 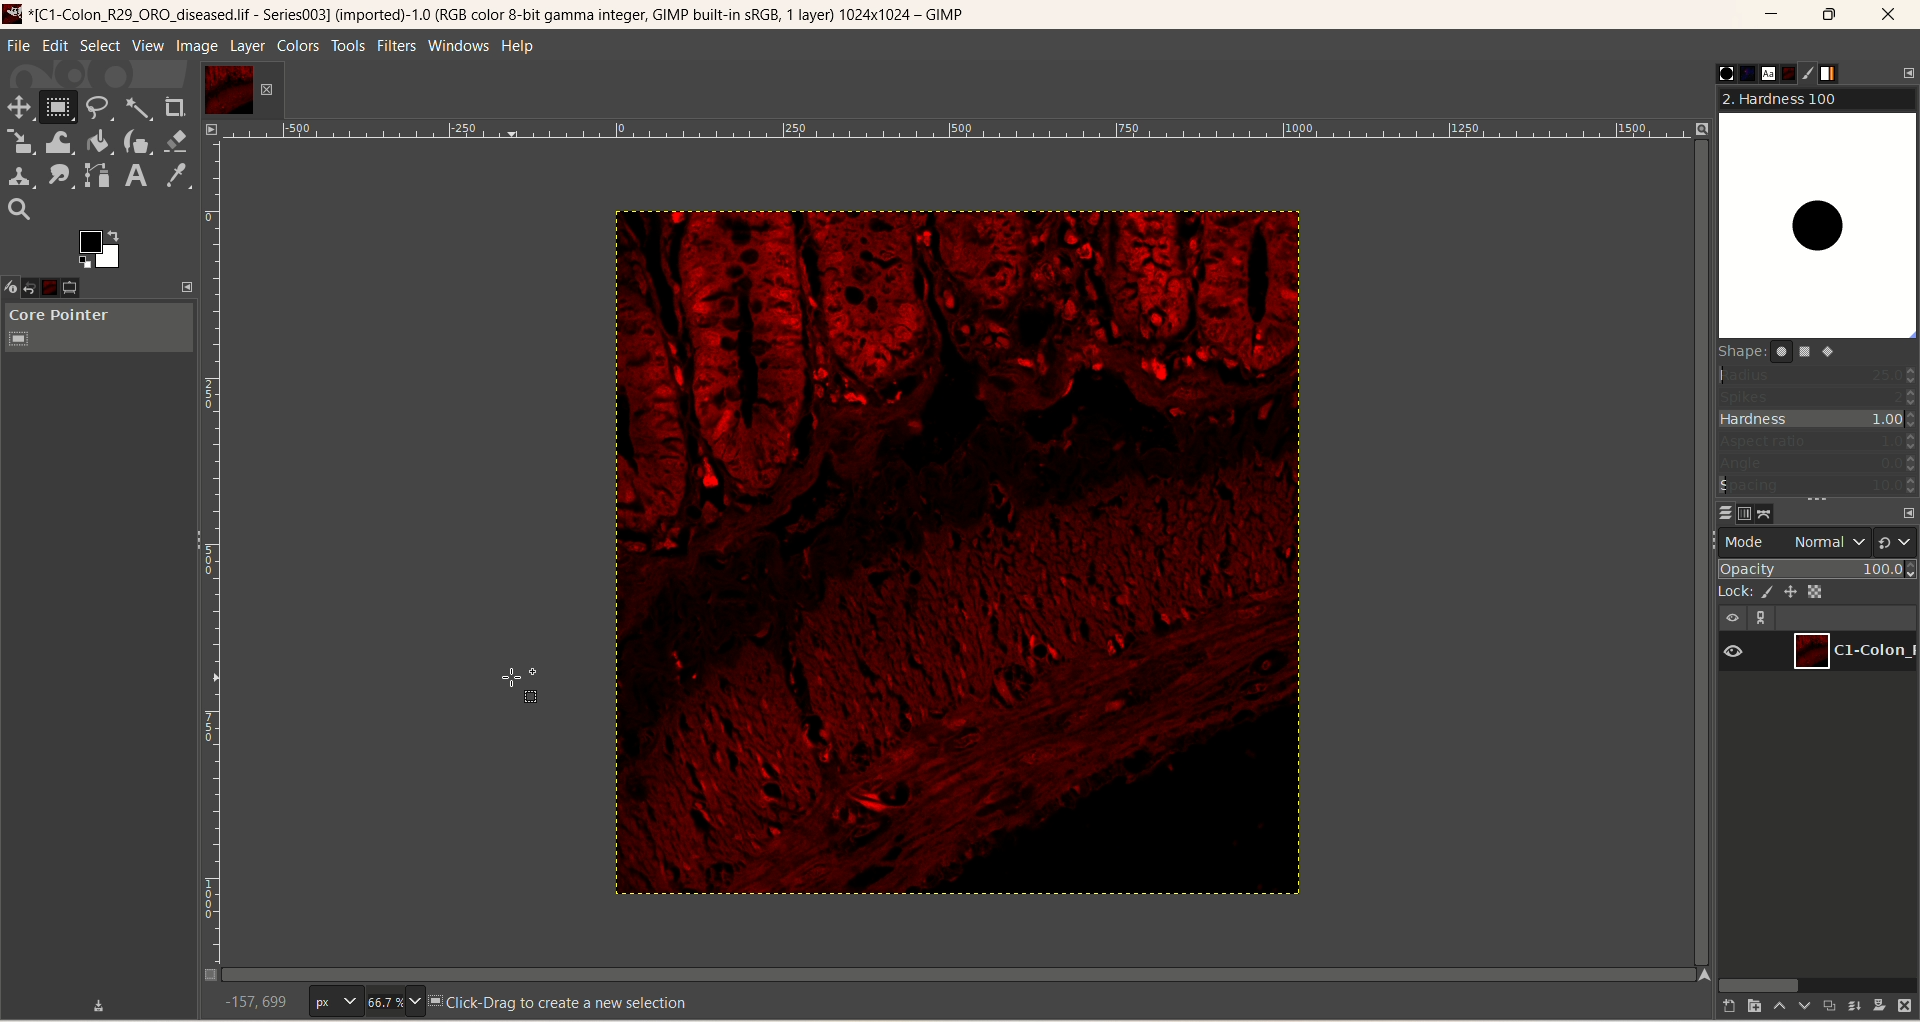 What do you see at coordinates (1776, 1007) in the screenshot?
I see `raise this layer one step` at bounding box center [1776, 1007].